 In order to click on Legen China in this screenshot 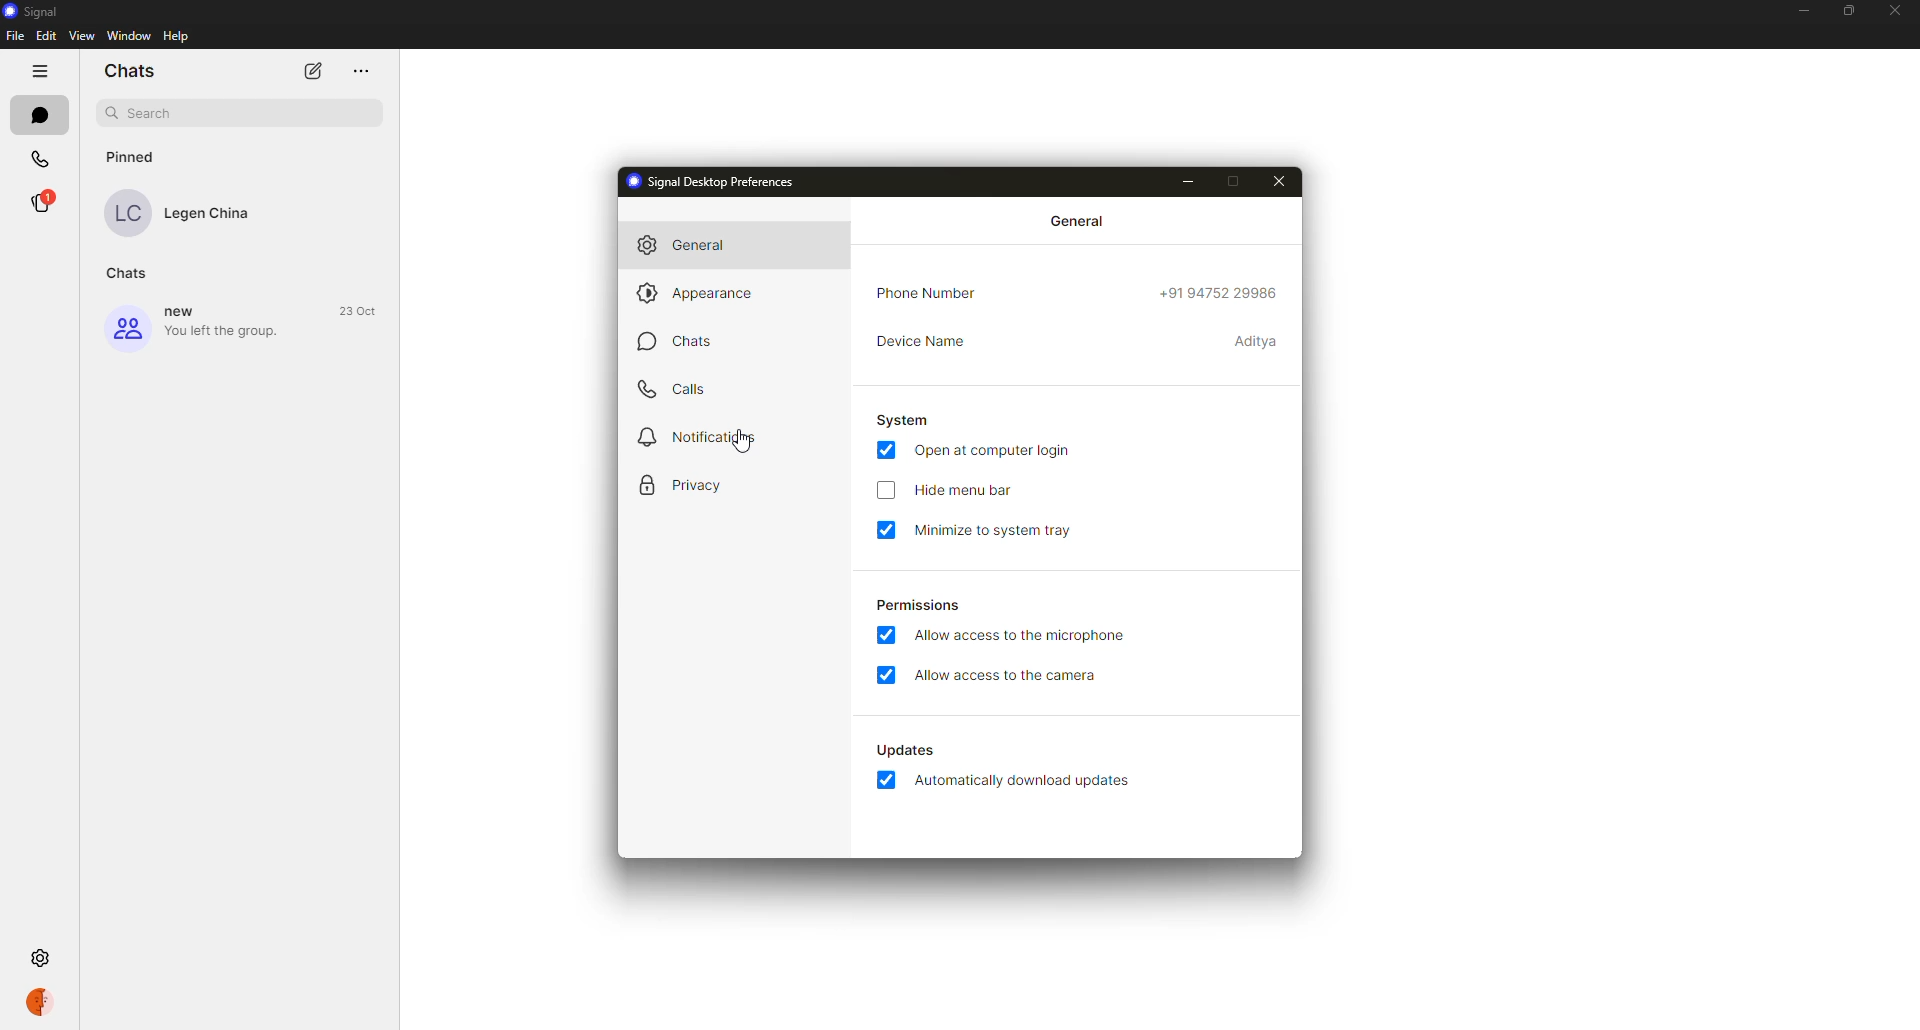, I will do `click(208, 214)`.